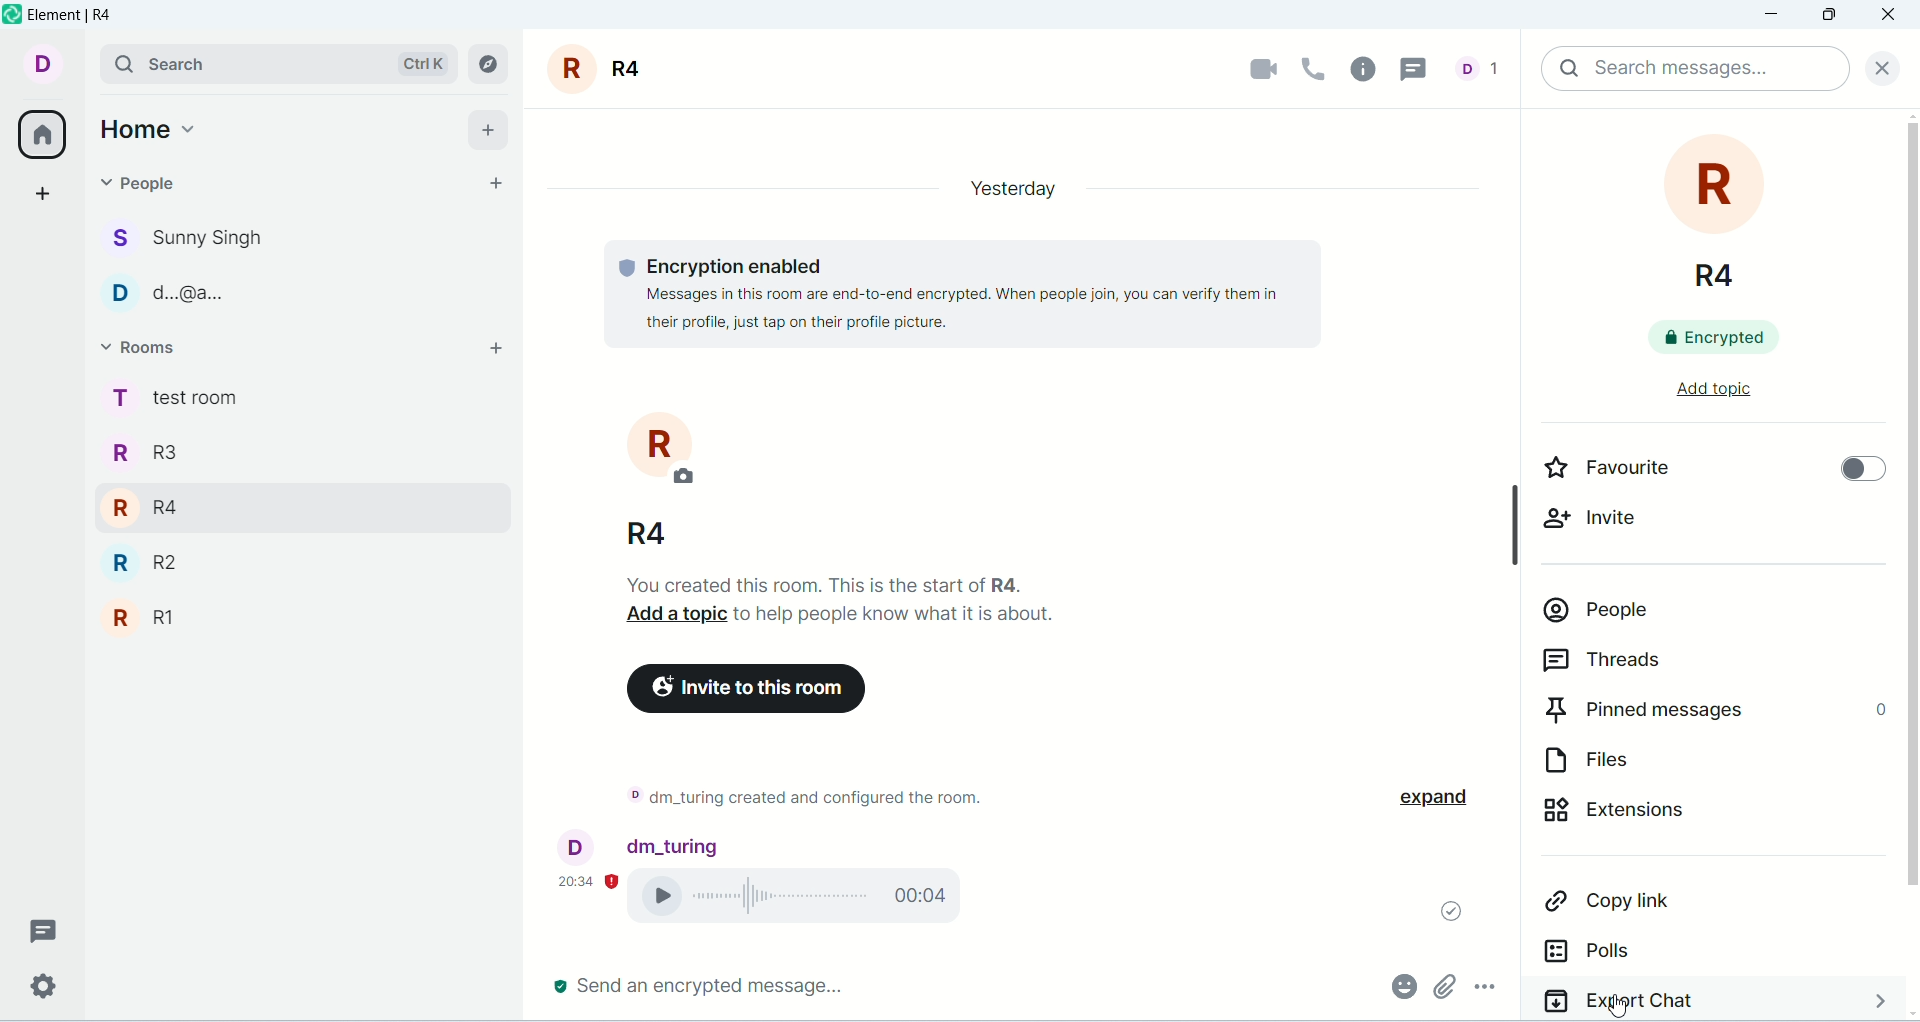 The width and height of the screenshot is (1920, 1022). Describe the element at coordinates (1421, 67) in the screenshot. I see `threads` at that location.